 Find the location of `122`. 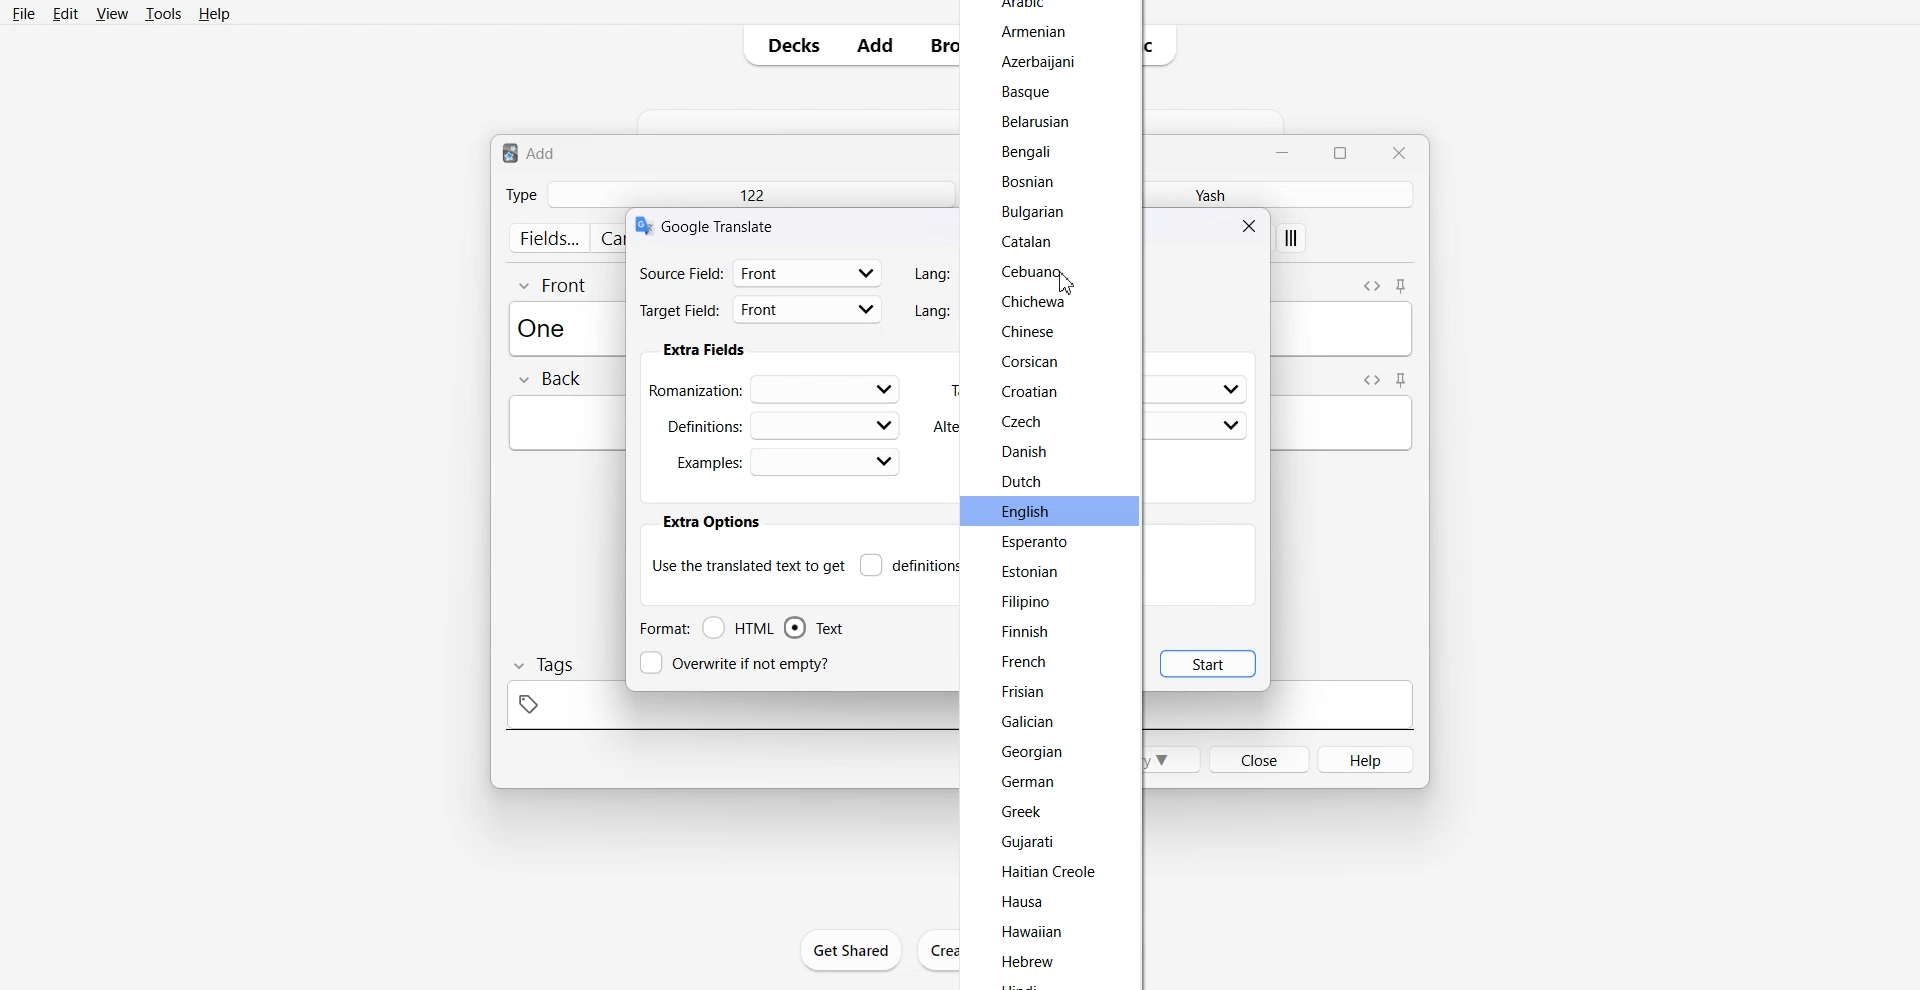

122 is located at coordinates (750, 194).